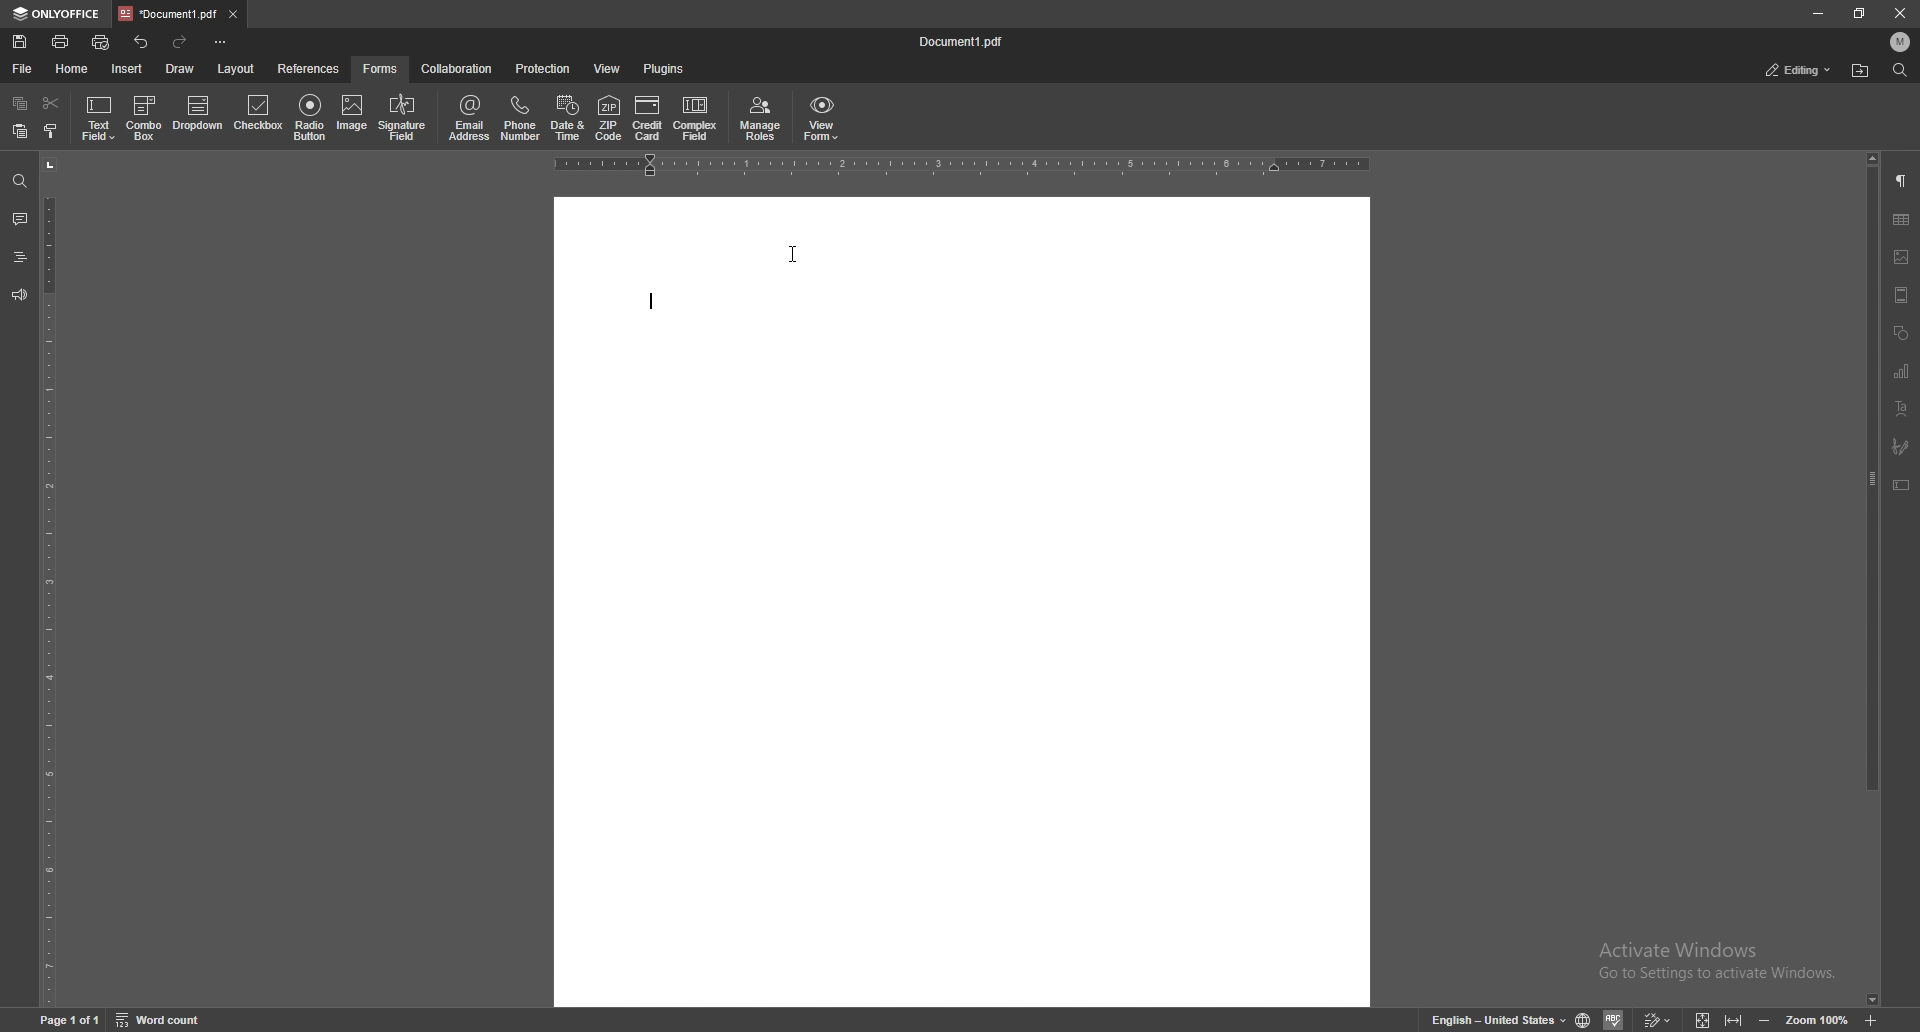 This screenshot has height=1032, width=1920. Describe the element at coordinates (20, 131) in the screenshot. I see `paste` at that location.